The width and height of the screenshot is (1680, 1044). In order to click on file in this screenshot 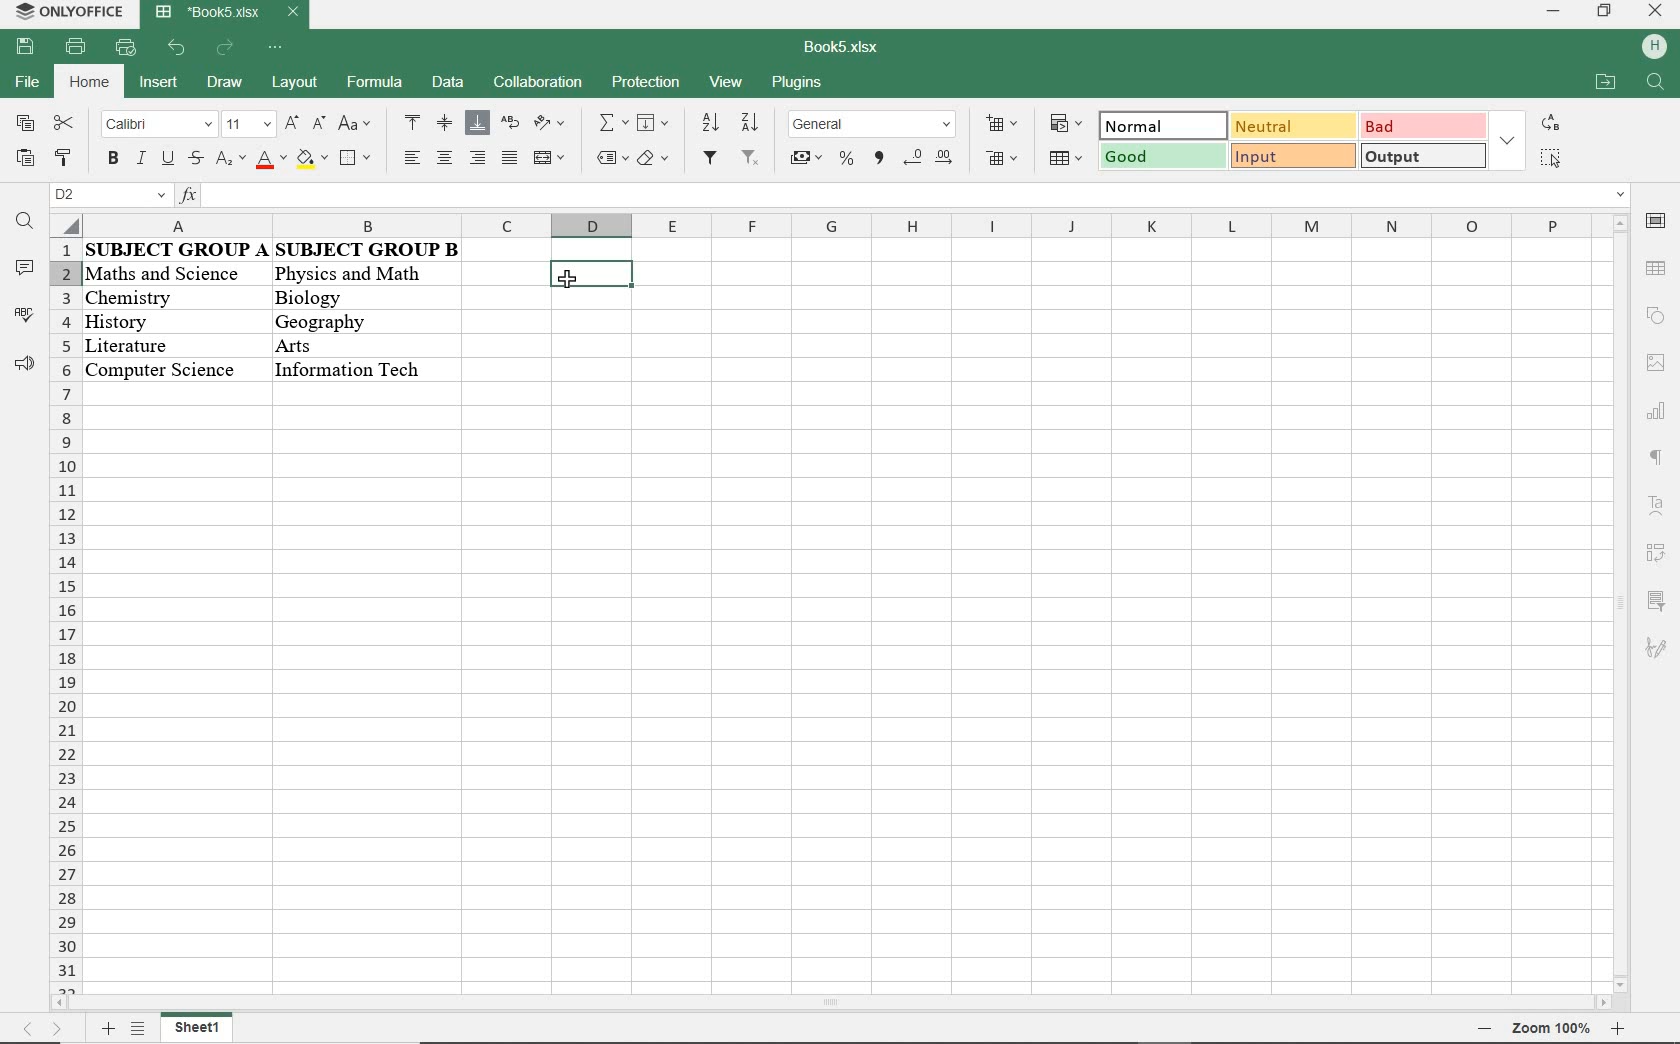, I will do `click(25, 82)`.